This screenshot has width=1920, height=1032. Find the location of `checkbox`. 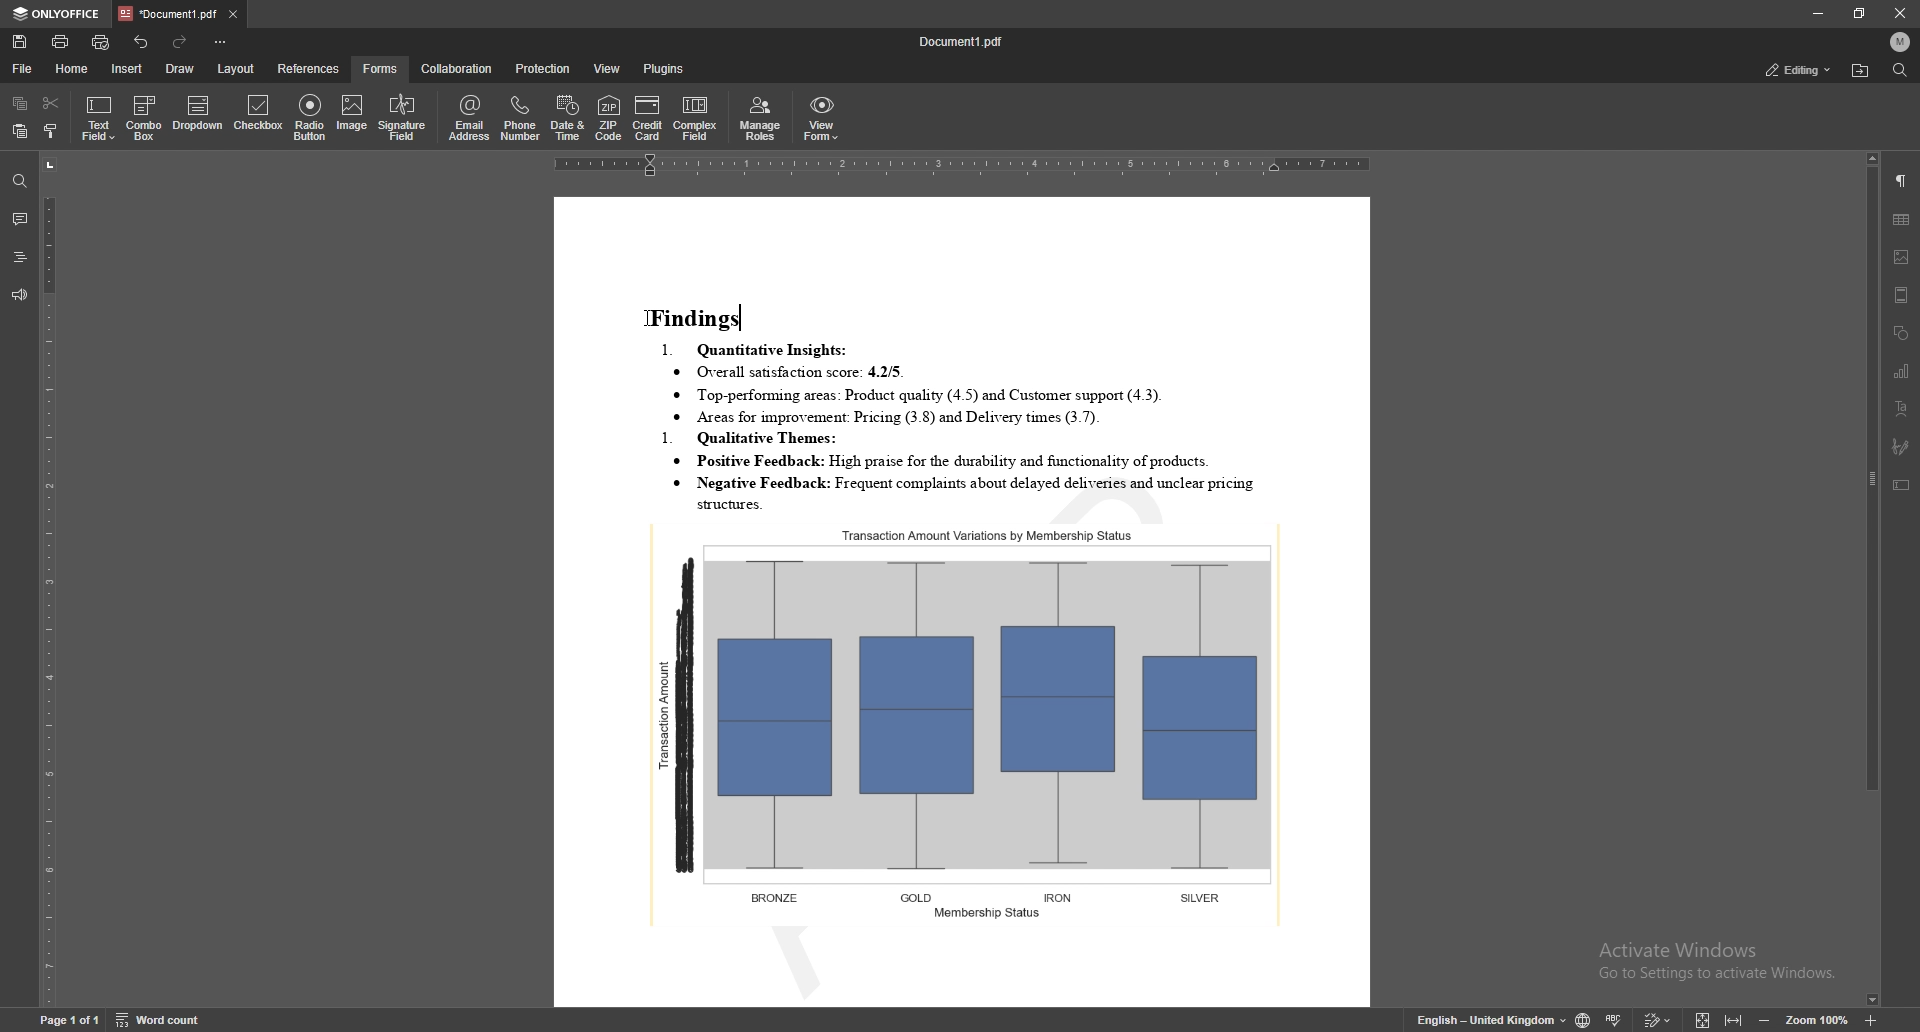

checkbox is located at coordinates (257, 116).